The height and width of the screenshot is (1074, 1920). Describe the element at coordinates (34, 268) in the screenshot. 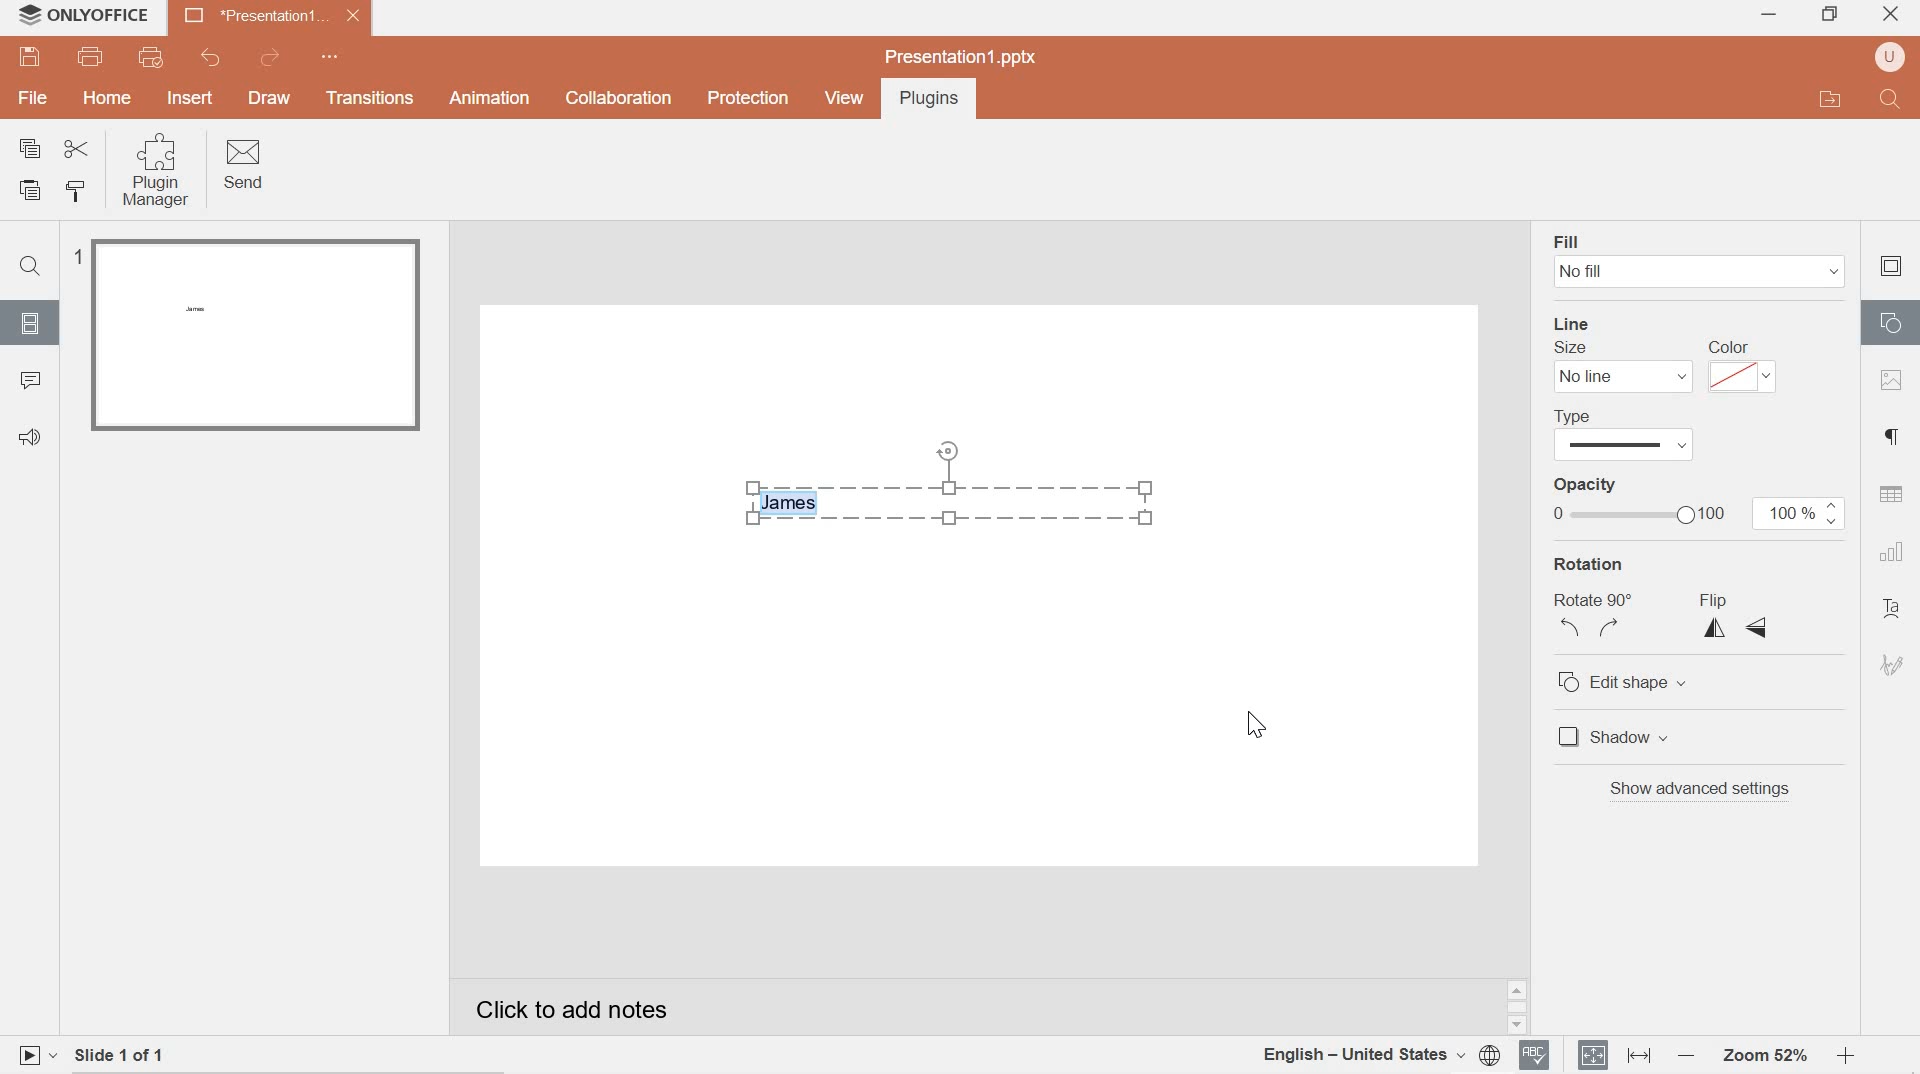

I see `Find` at that location.